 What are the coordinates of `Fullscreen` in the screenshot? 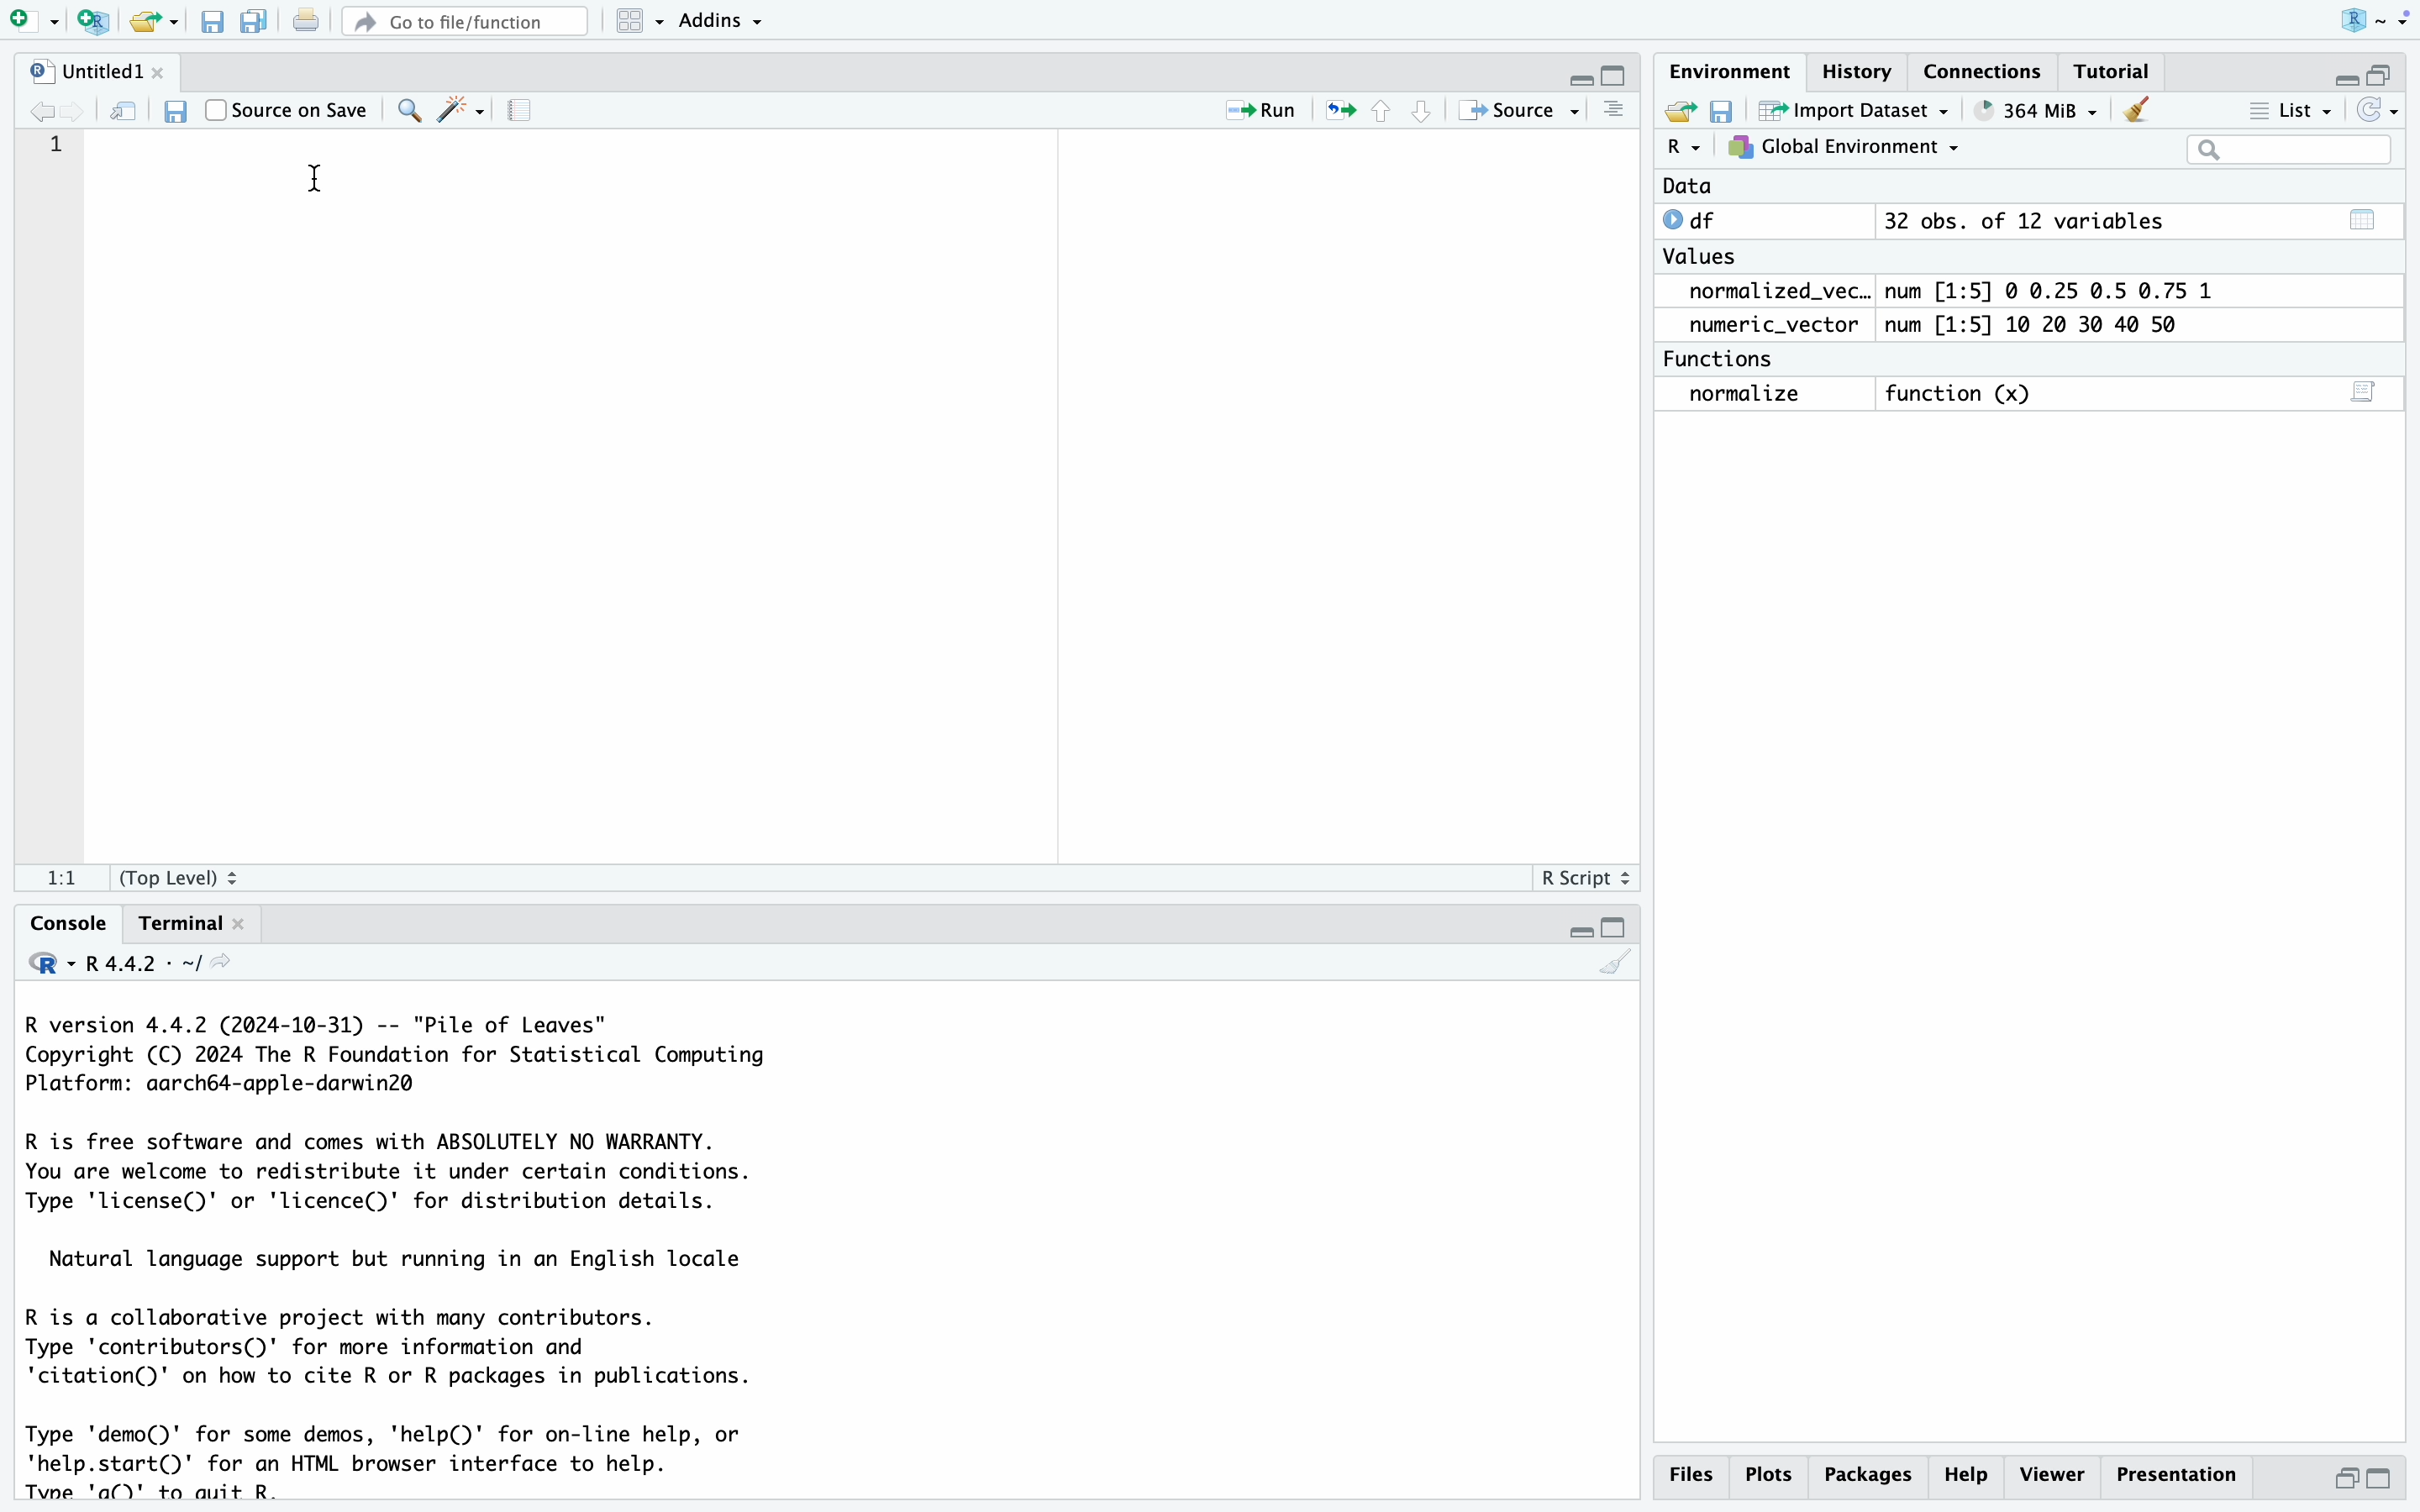 It's located at (1591, 929).